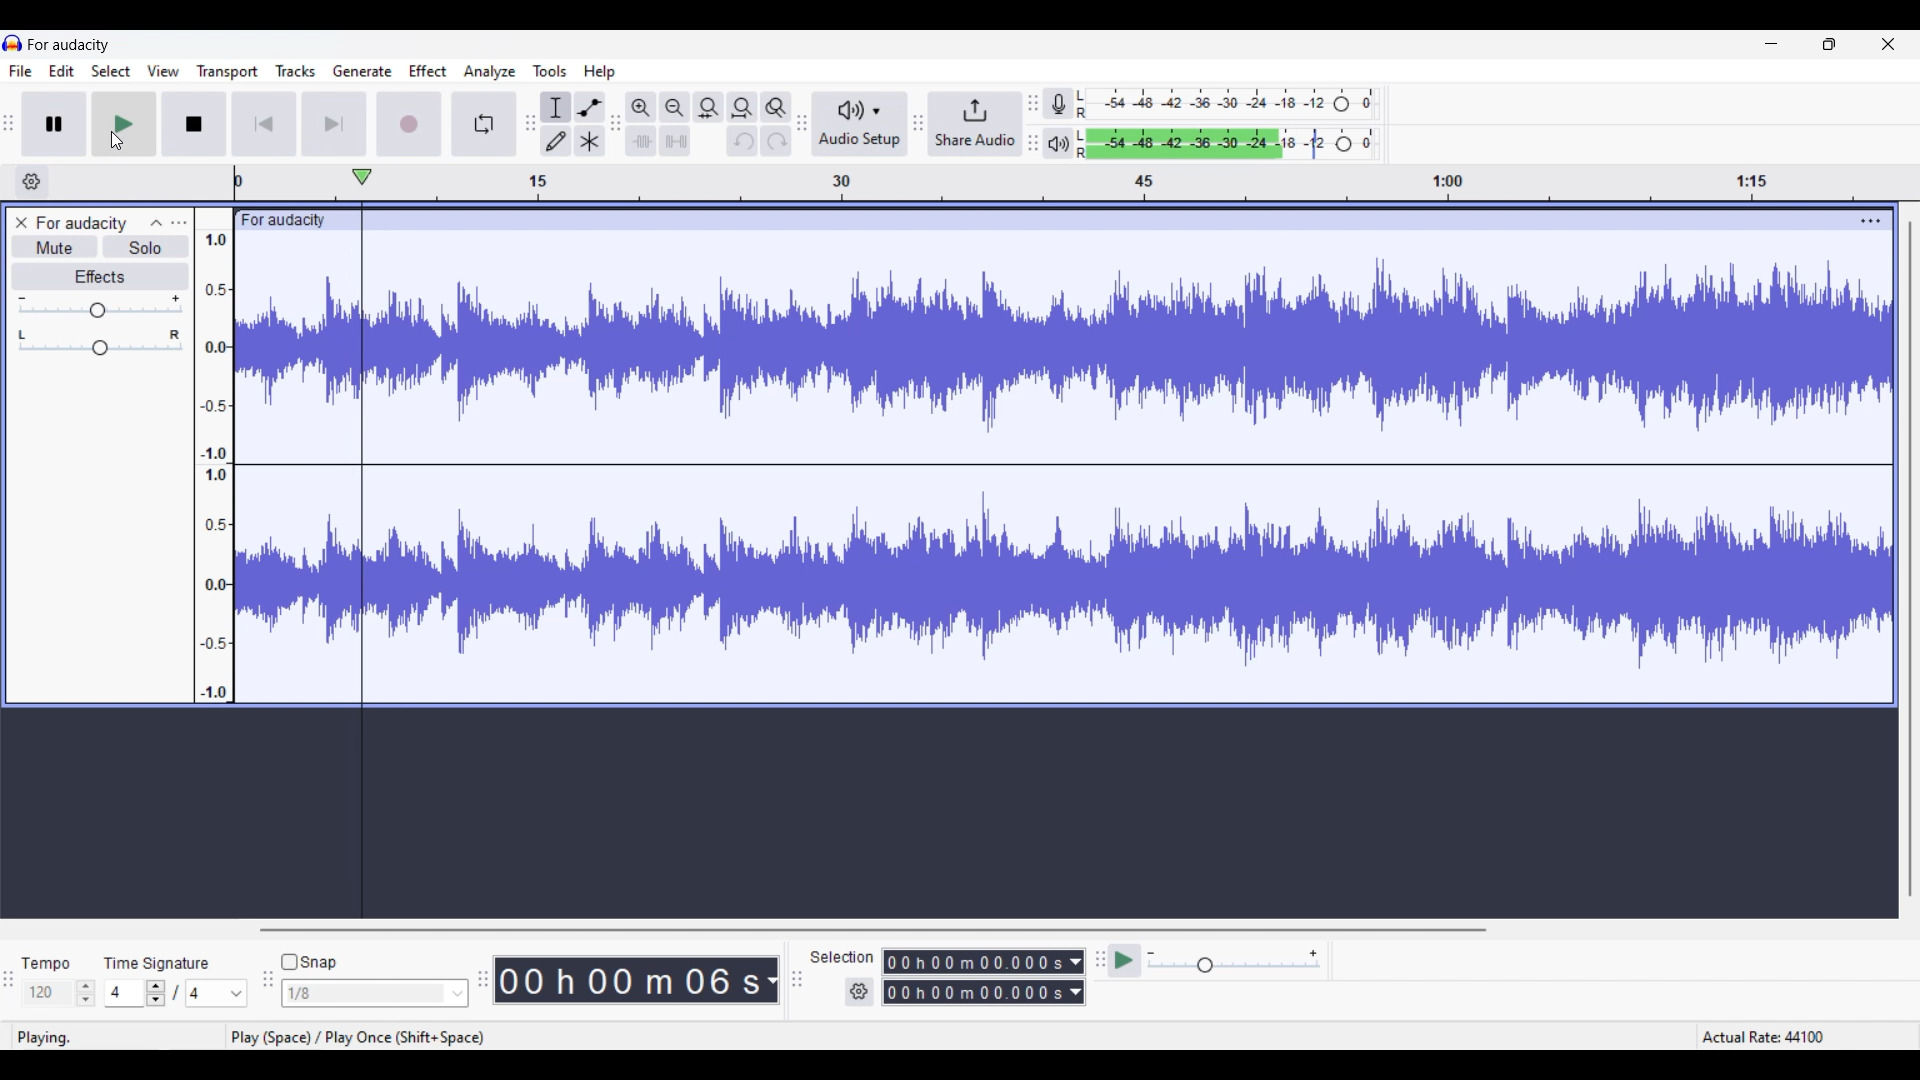 Image resolution: width=1920 pixels, height=1080 pixels. Describe the element at coordinates (483, 124) in the screenshot. I see `Enable looping` at that location.